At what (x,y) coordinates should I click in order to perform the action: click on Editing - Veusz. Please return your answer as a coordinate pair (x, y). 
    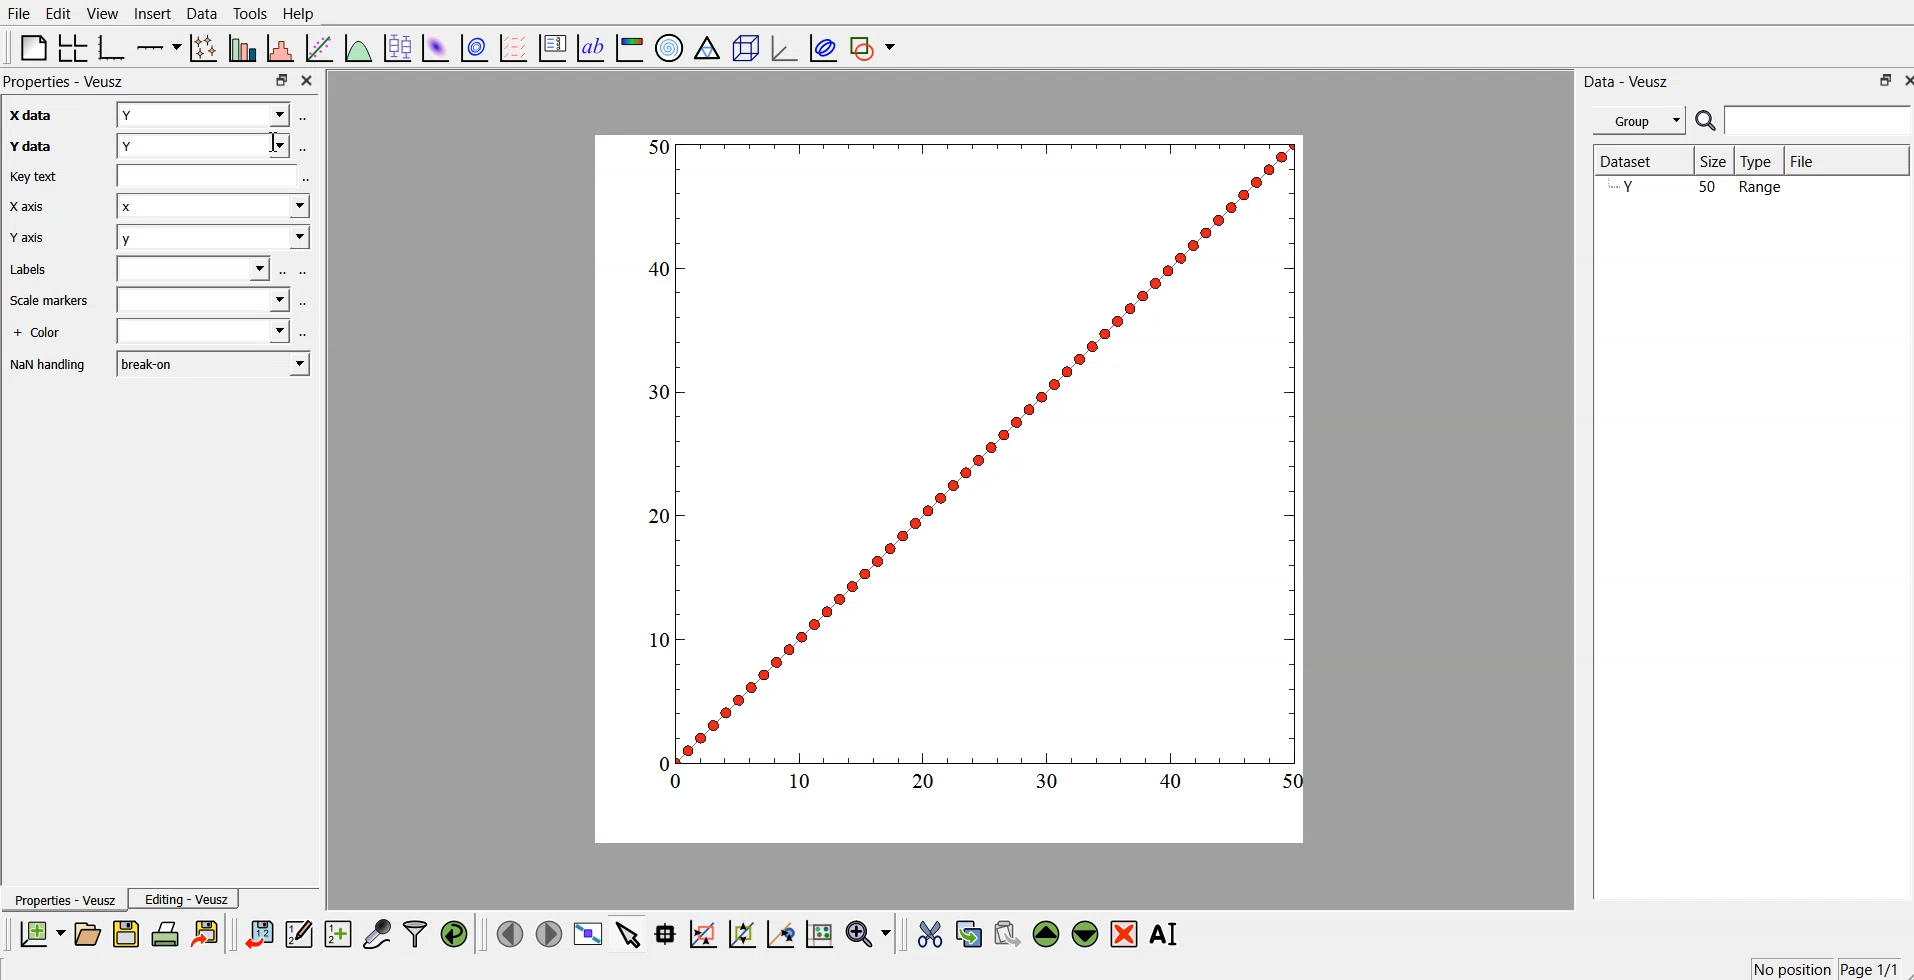
    Looking at the image, I should click on (187, 899).